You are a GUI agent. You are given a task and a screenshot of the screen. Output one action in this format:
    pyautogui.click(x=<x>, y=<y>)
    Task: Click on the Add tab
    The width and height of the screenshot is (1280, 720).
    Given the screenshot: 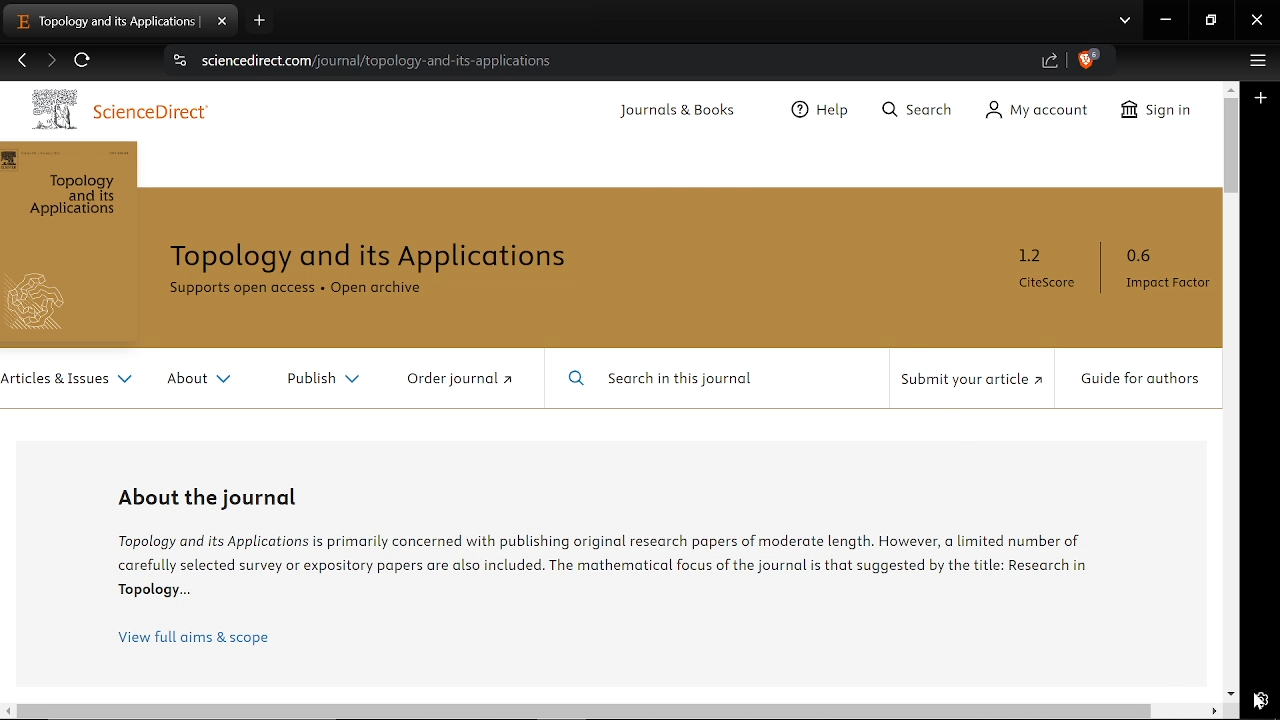 What is the action you would take?
    pyautogui.click(x=259, y=21)
    